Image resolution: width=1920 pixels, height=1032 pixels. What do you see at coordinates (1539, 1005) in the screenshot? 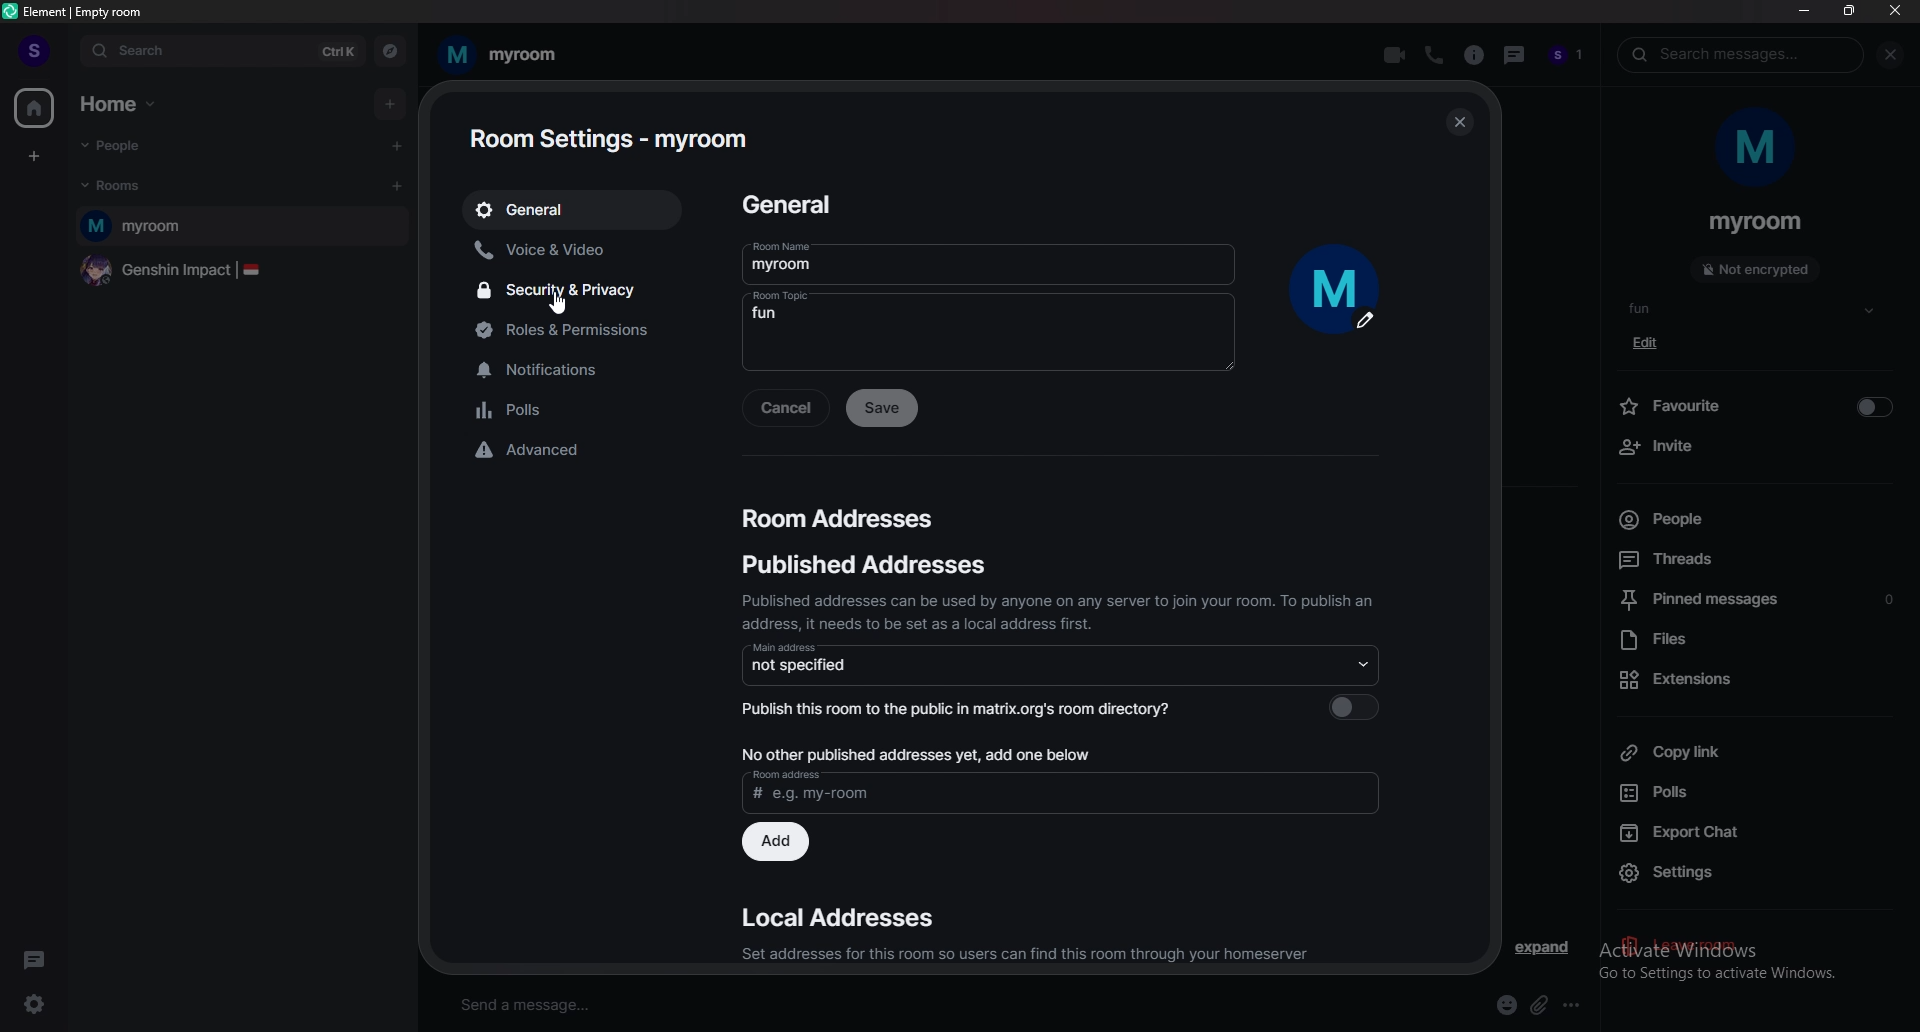
I see `attach` at bounding box center [1539, 1005].